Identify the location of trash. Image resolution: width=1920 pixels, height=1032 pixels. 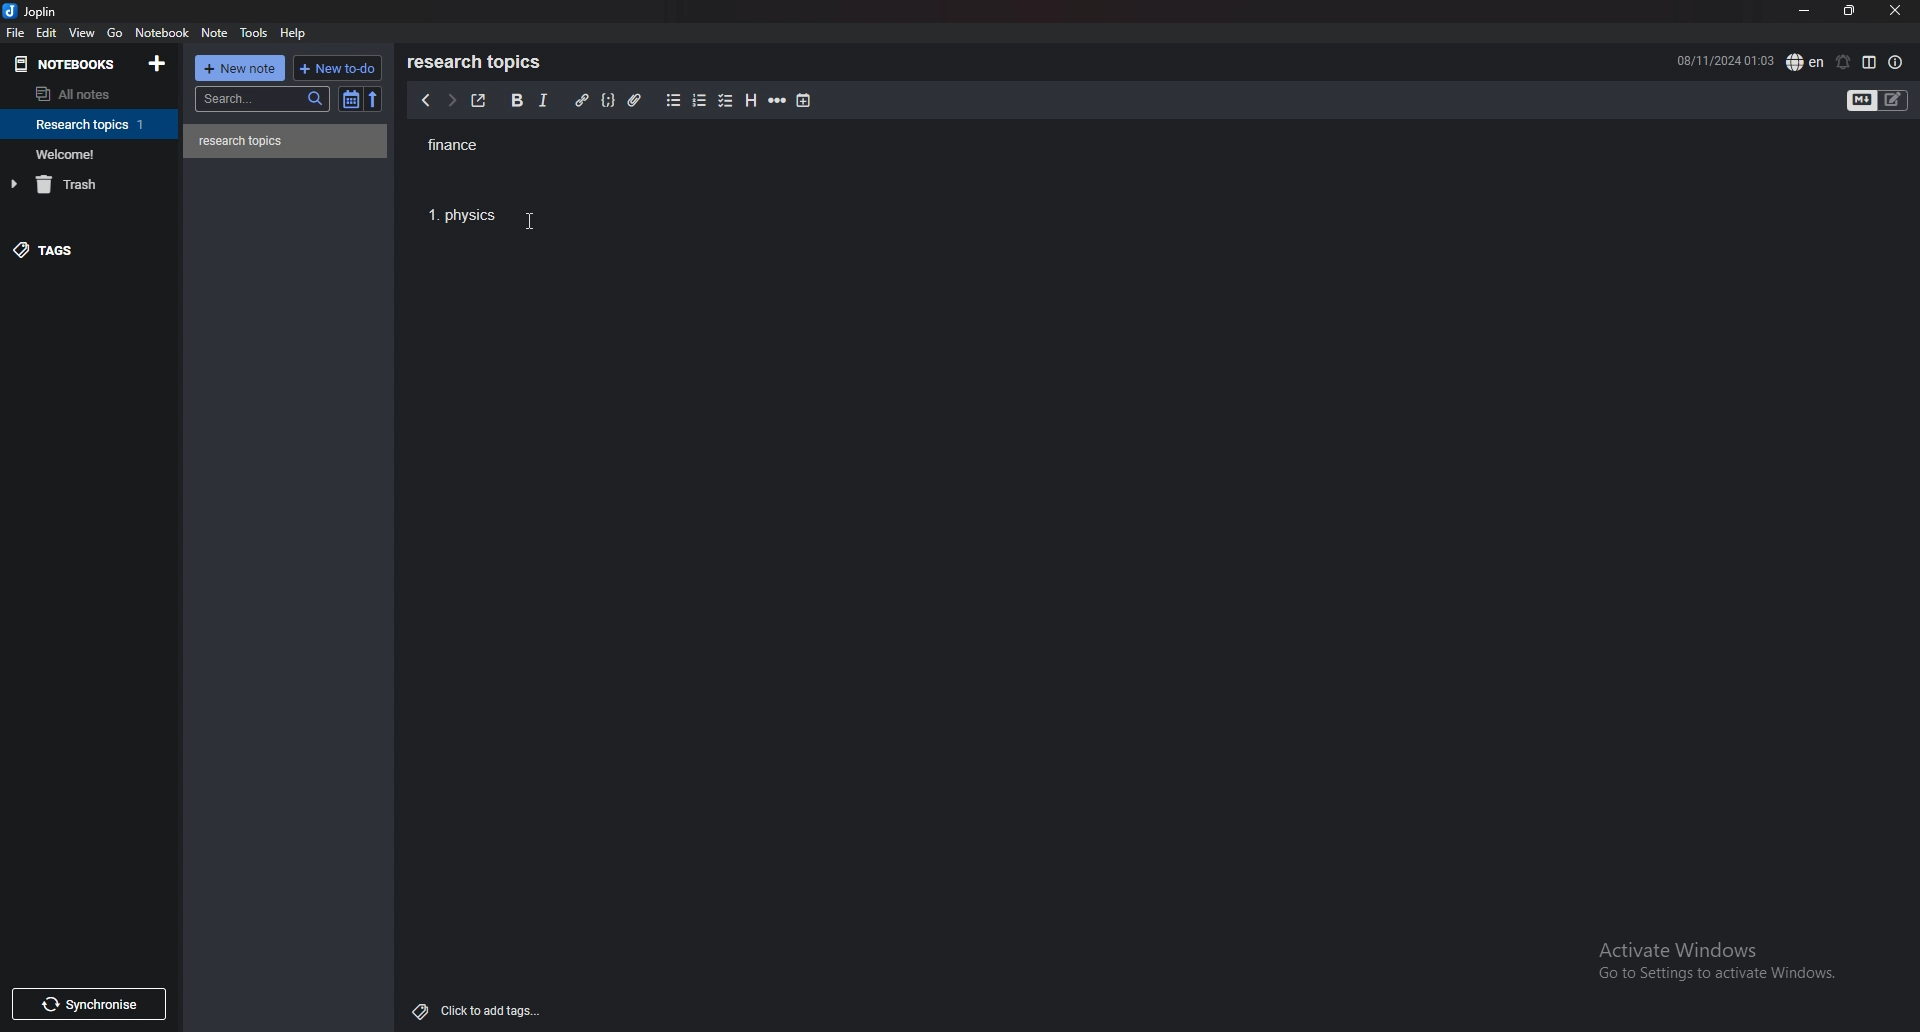
(93, 184).